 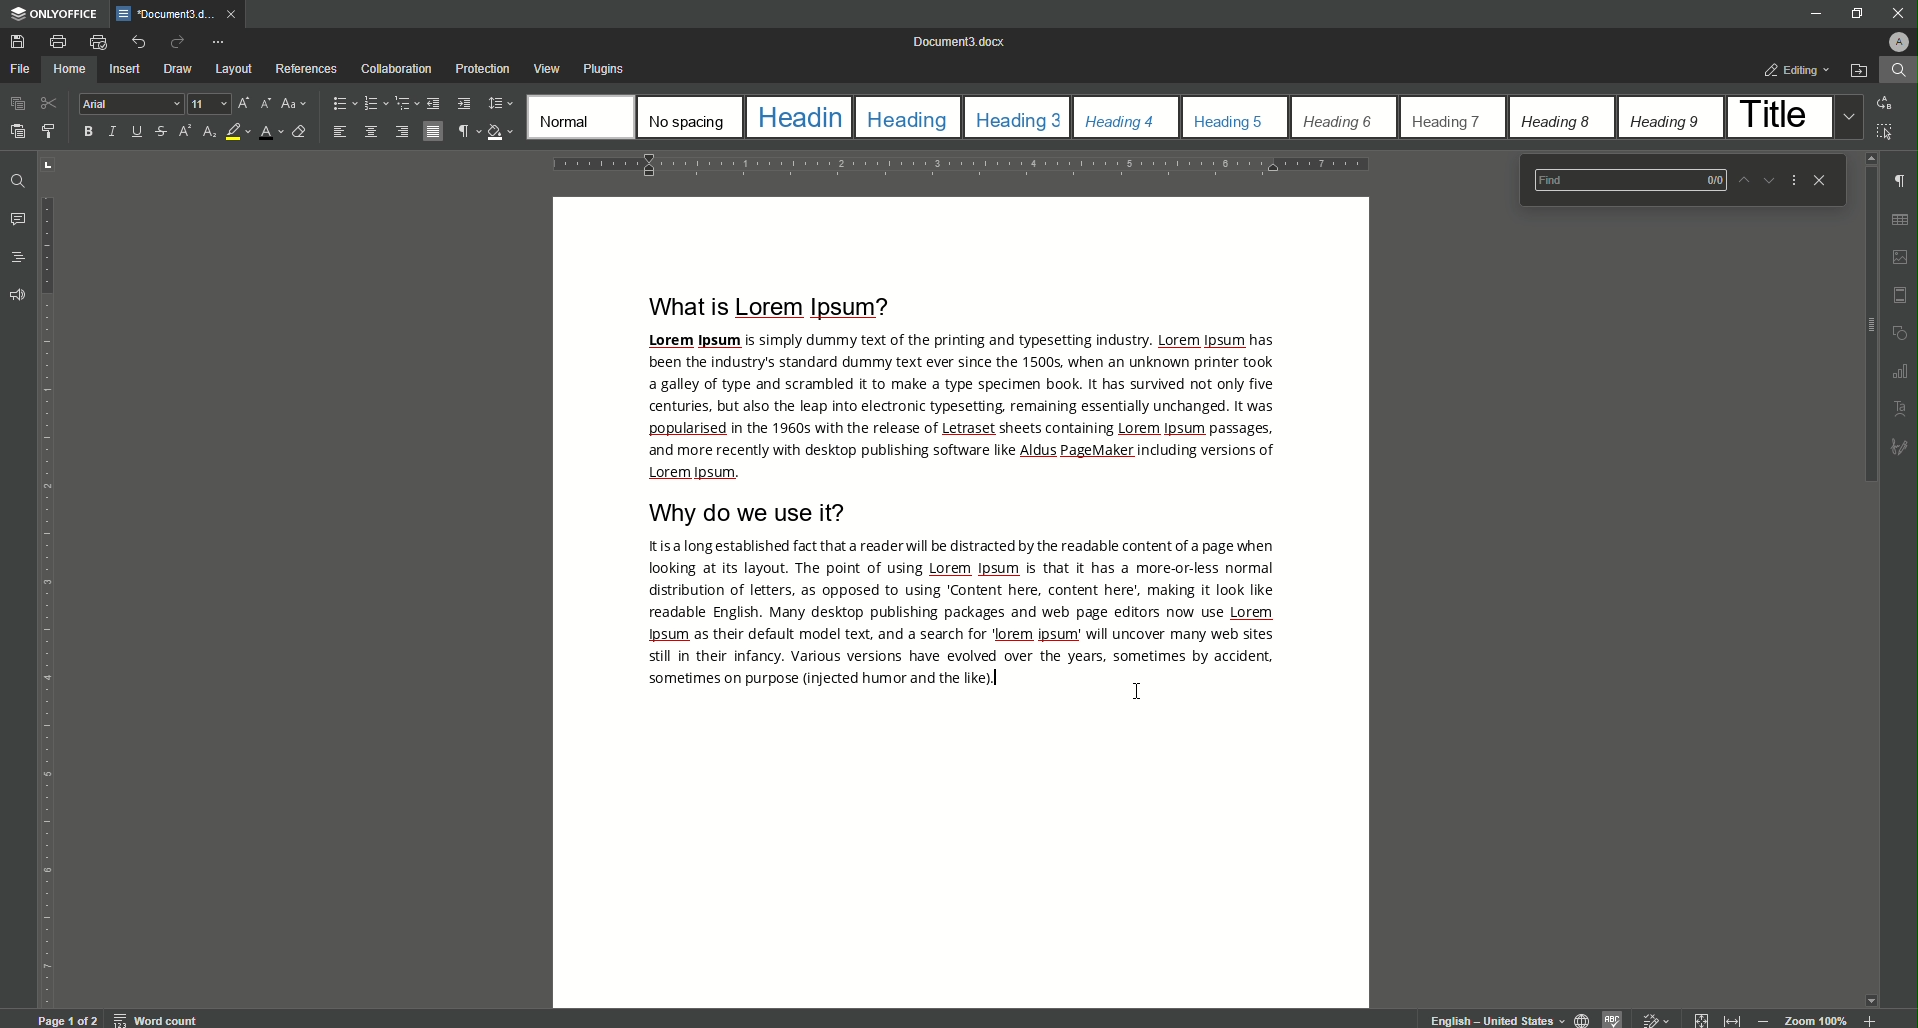 I want to click on Feedback, so click(x=22, y=293).